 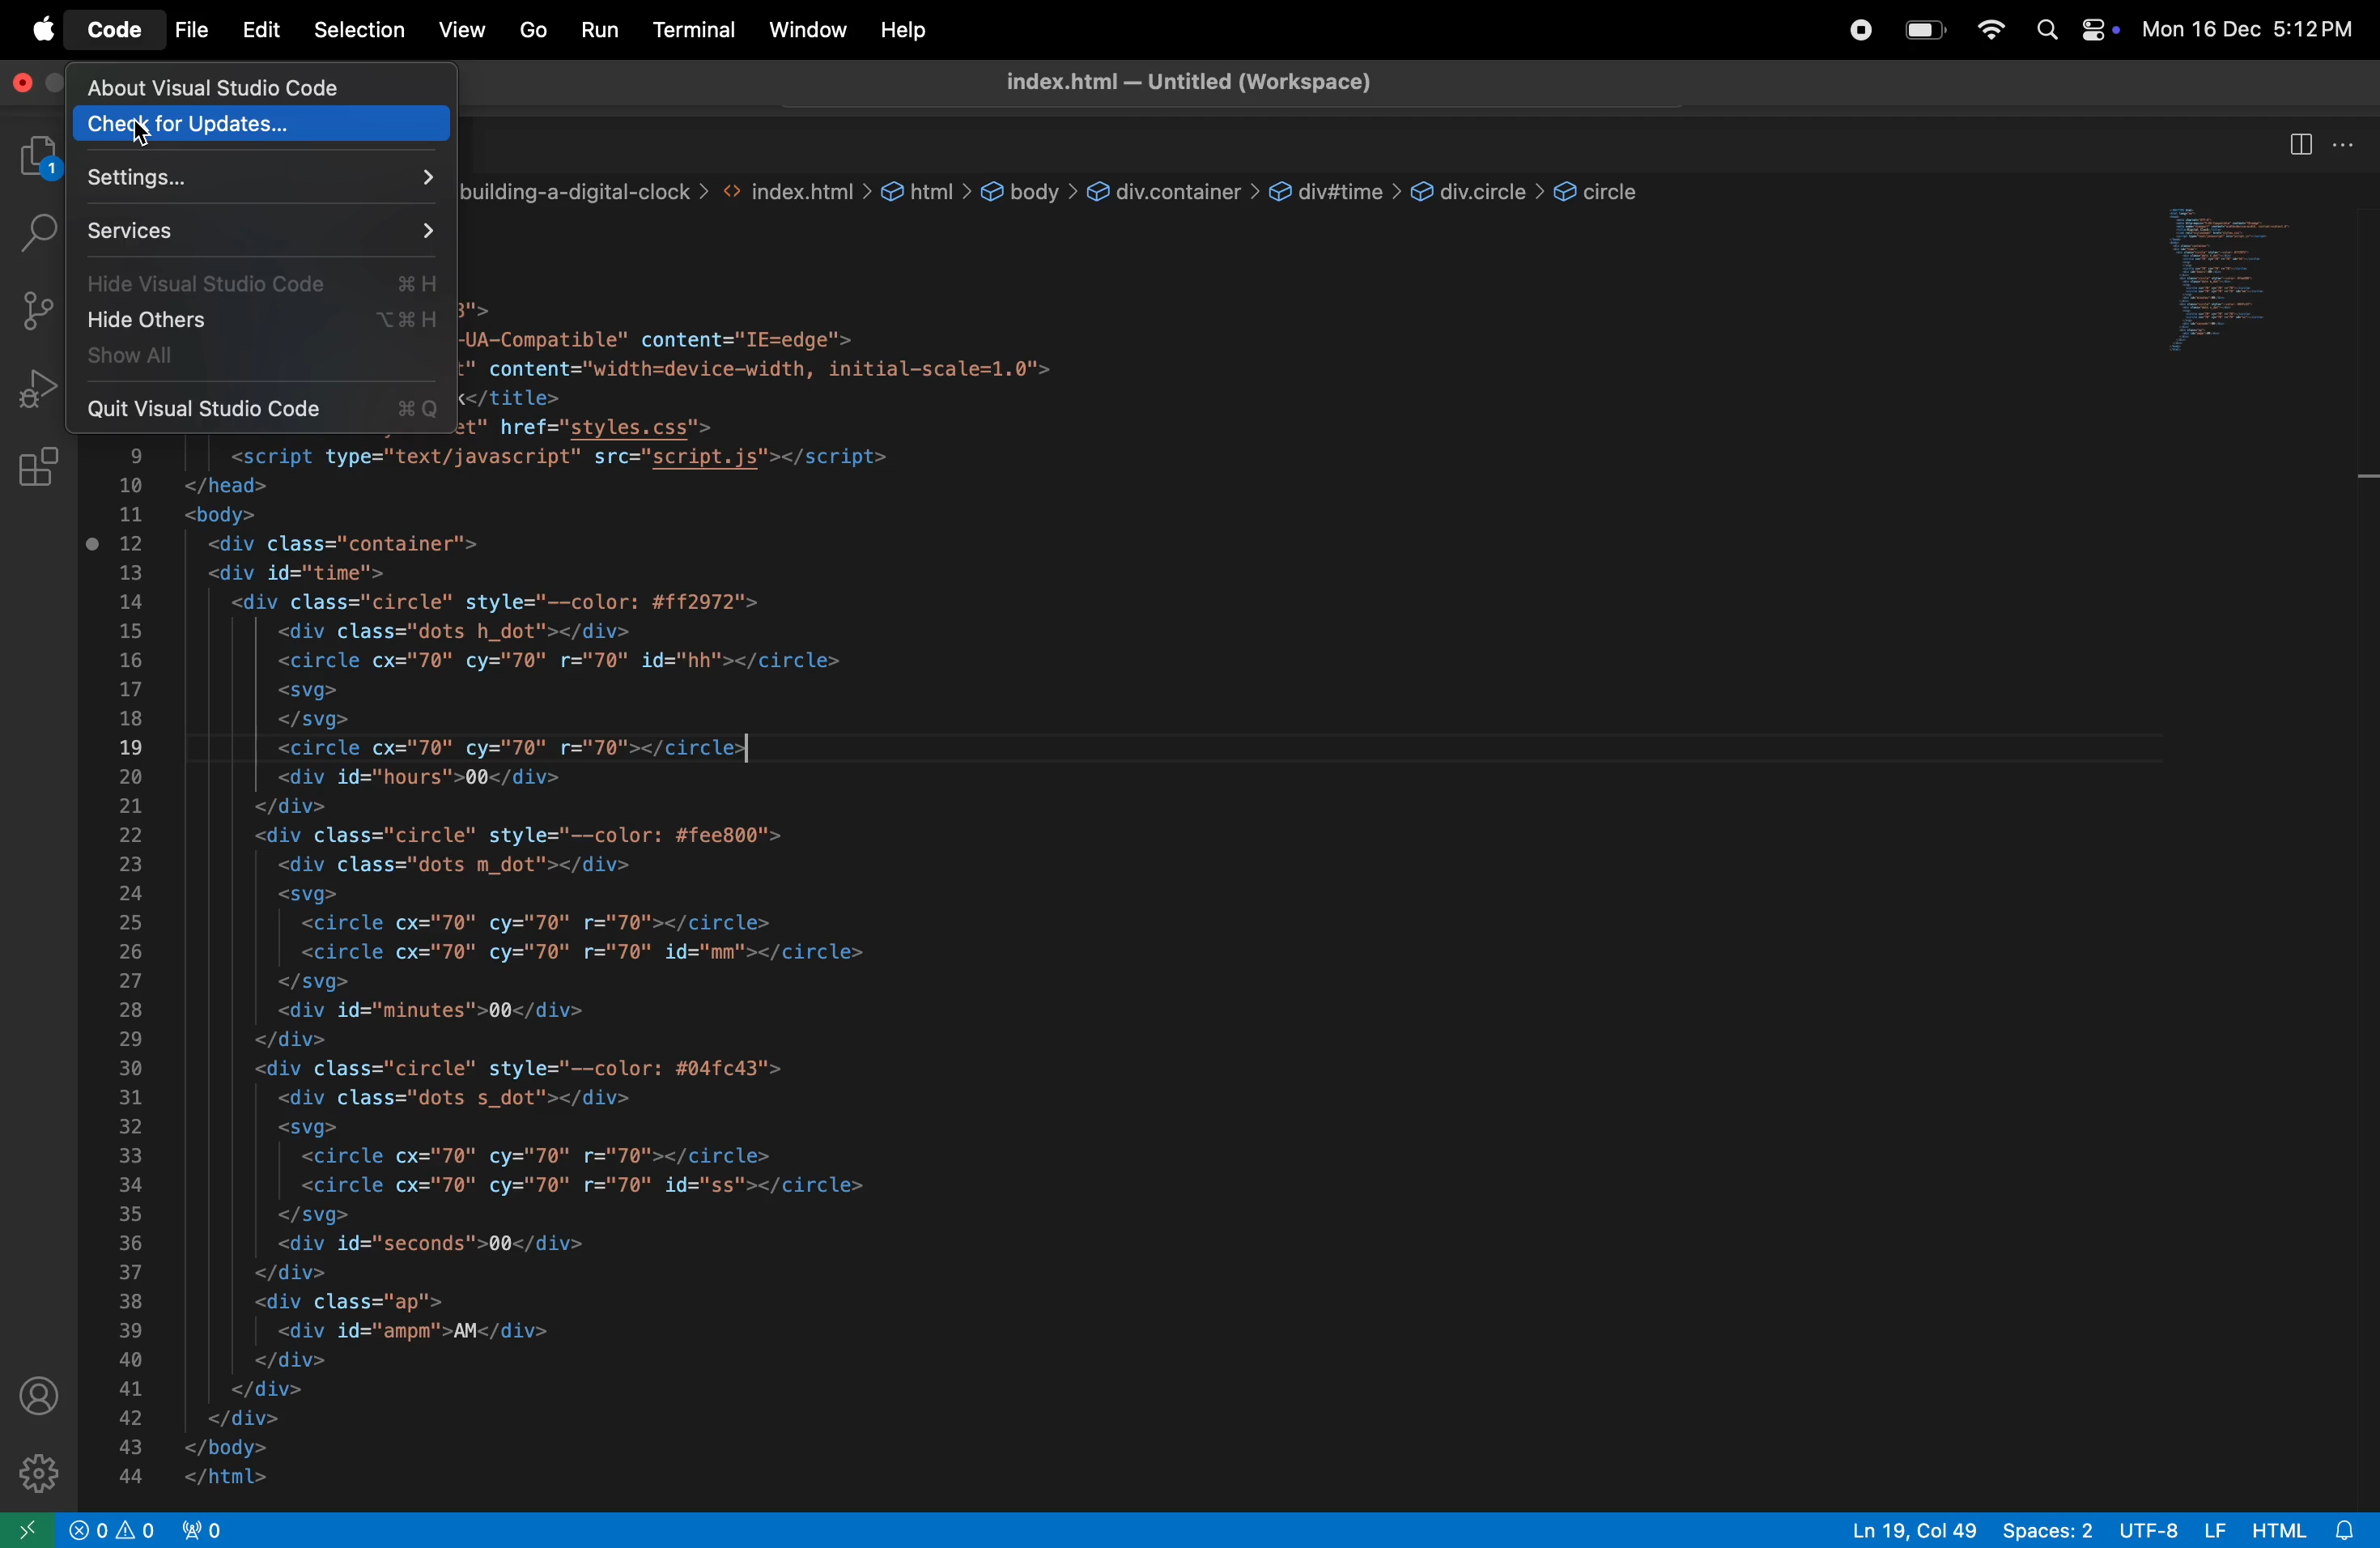 I want to click on Quit visual studio , so click(x=264, y=405).